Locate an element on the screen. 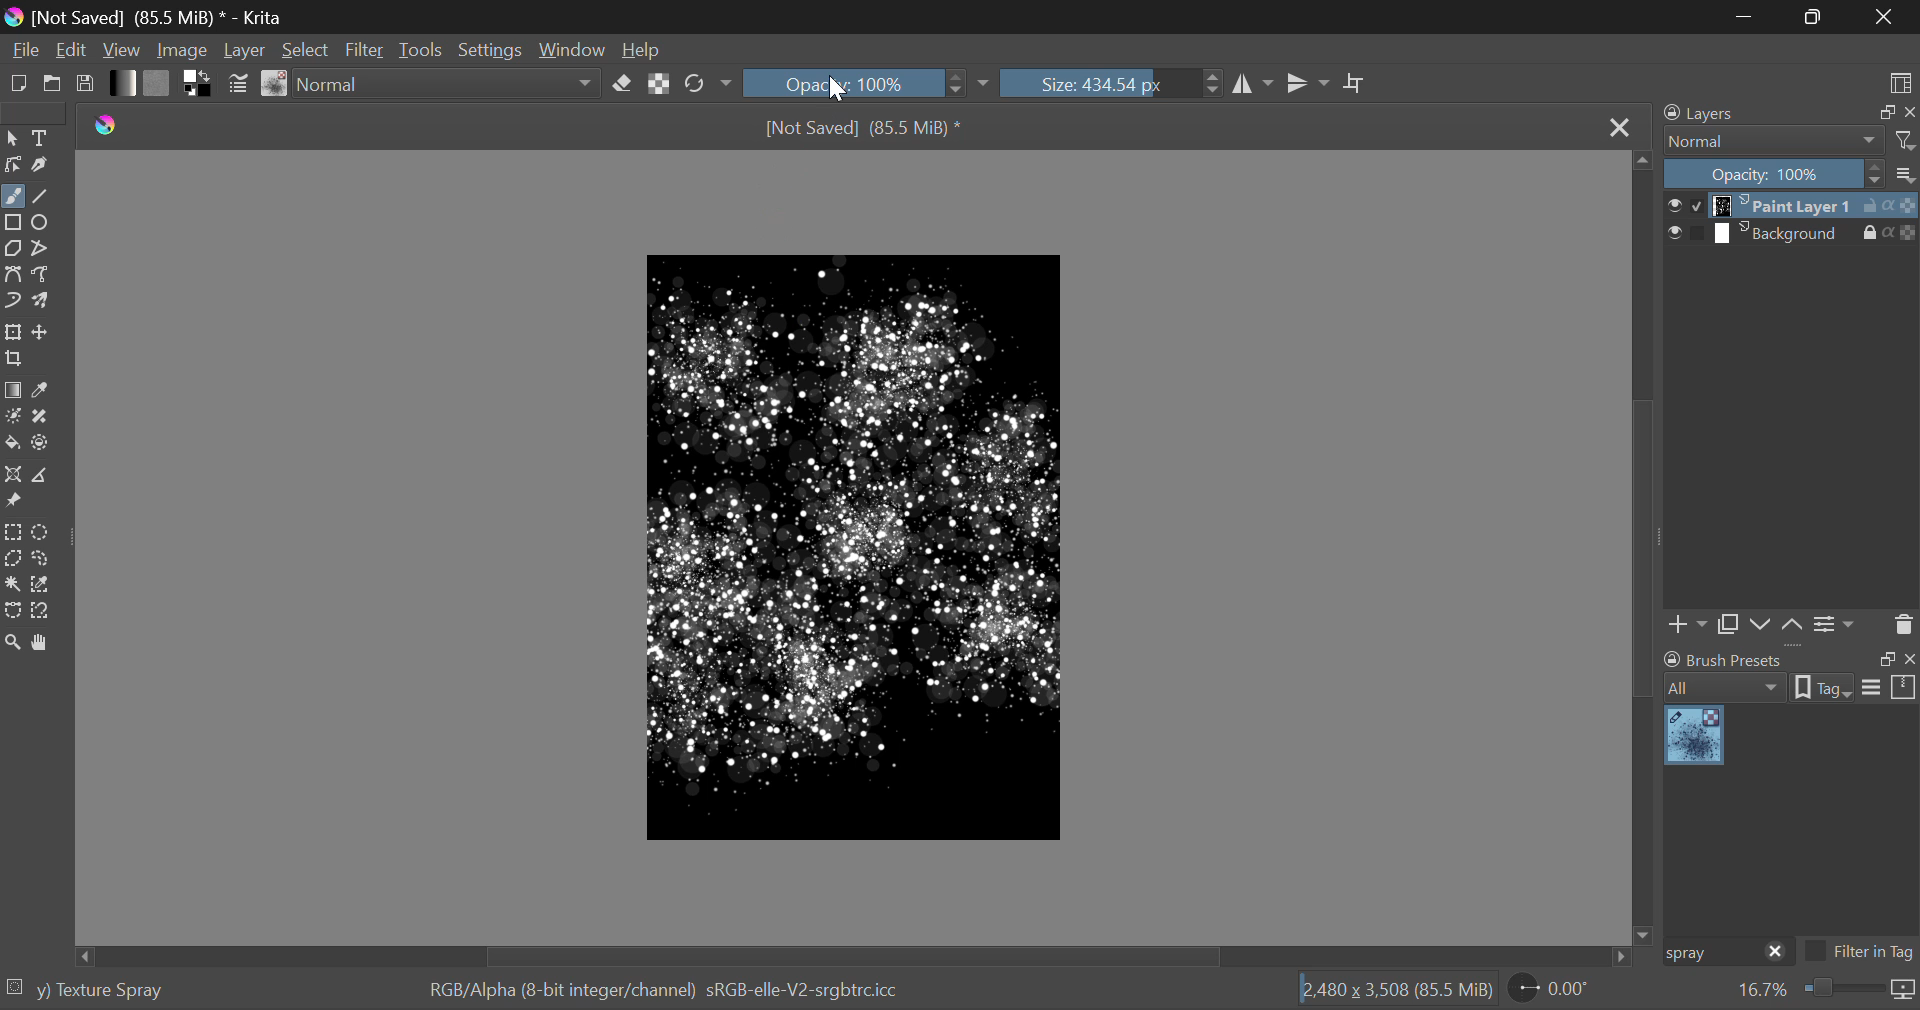 This screenshot has height=1010, width=1920. Ellipses is located at coordinates (43, 224).